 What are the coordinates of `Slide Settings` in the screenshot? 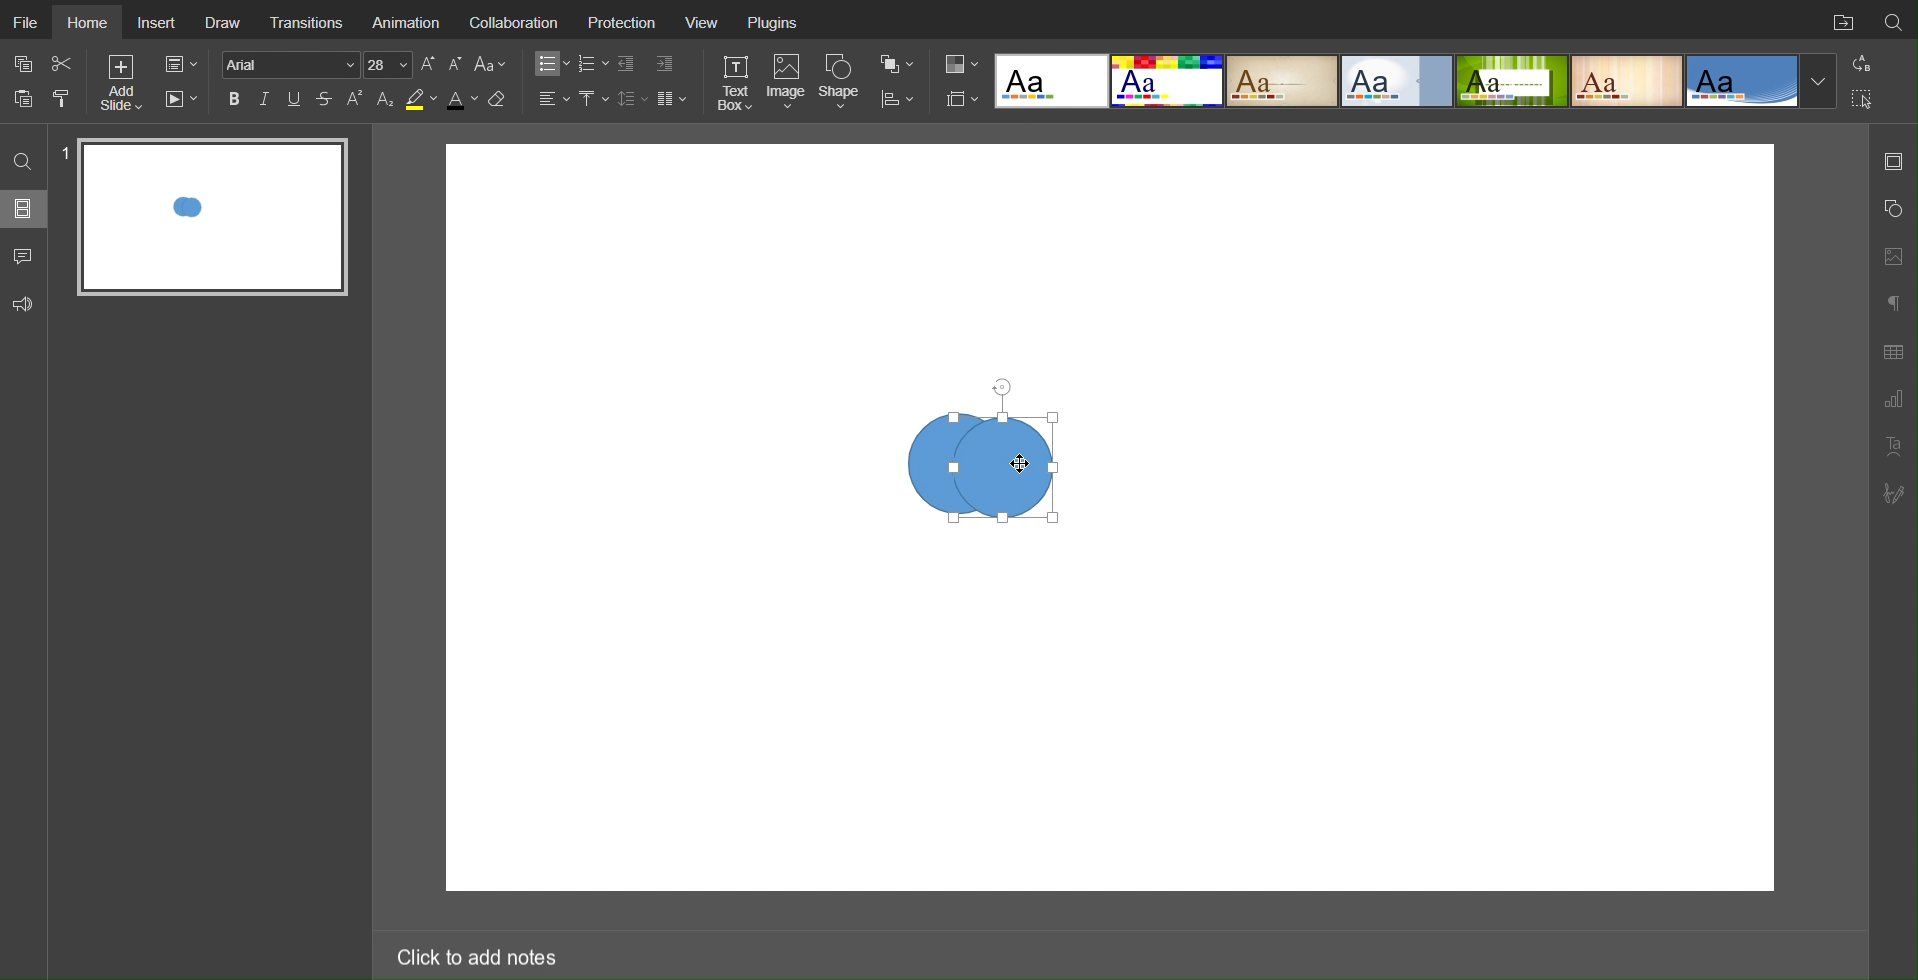 It's located at (1893, 161).